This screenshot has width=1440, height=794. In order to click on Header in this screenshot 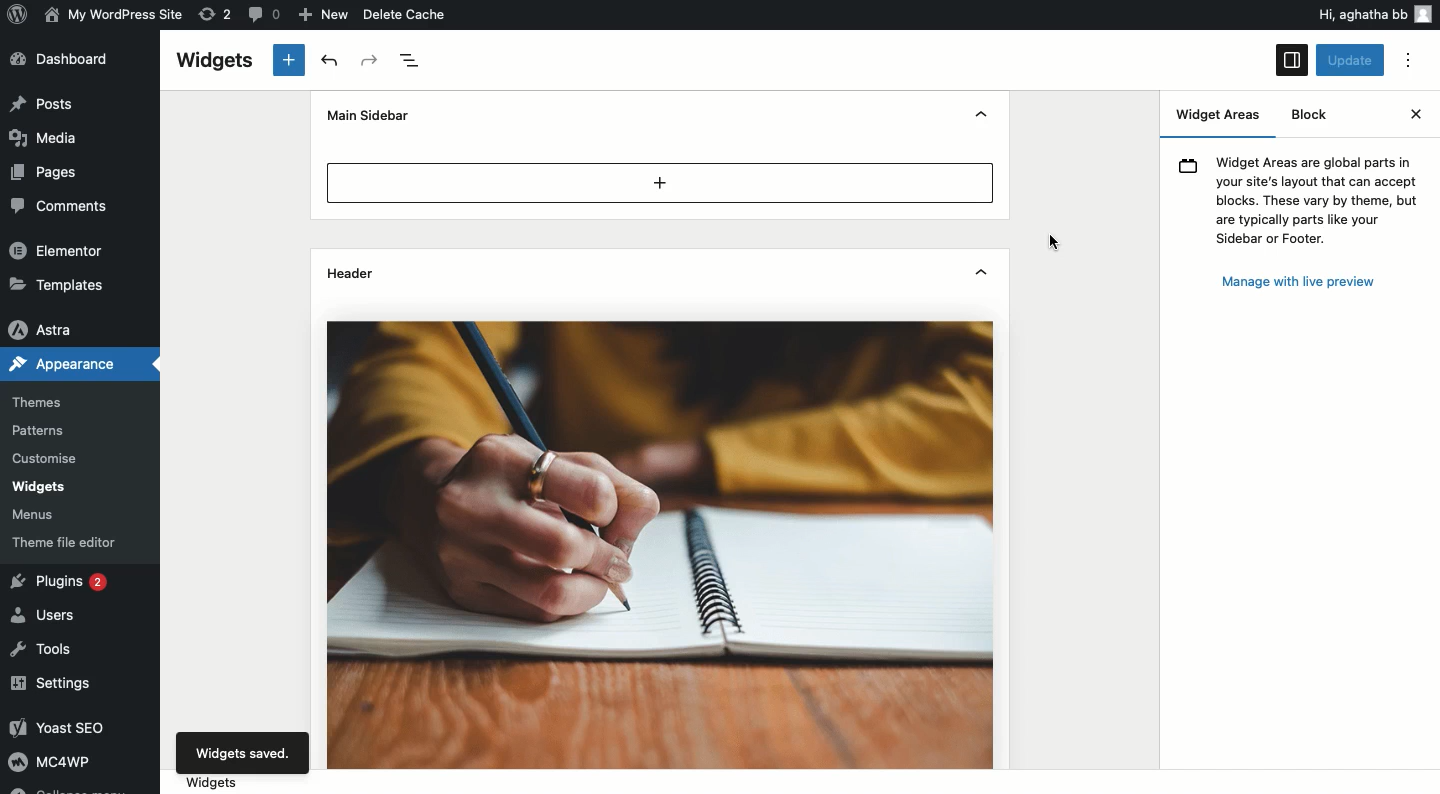, I will do `click(387, 272)`.